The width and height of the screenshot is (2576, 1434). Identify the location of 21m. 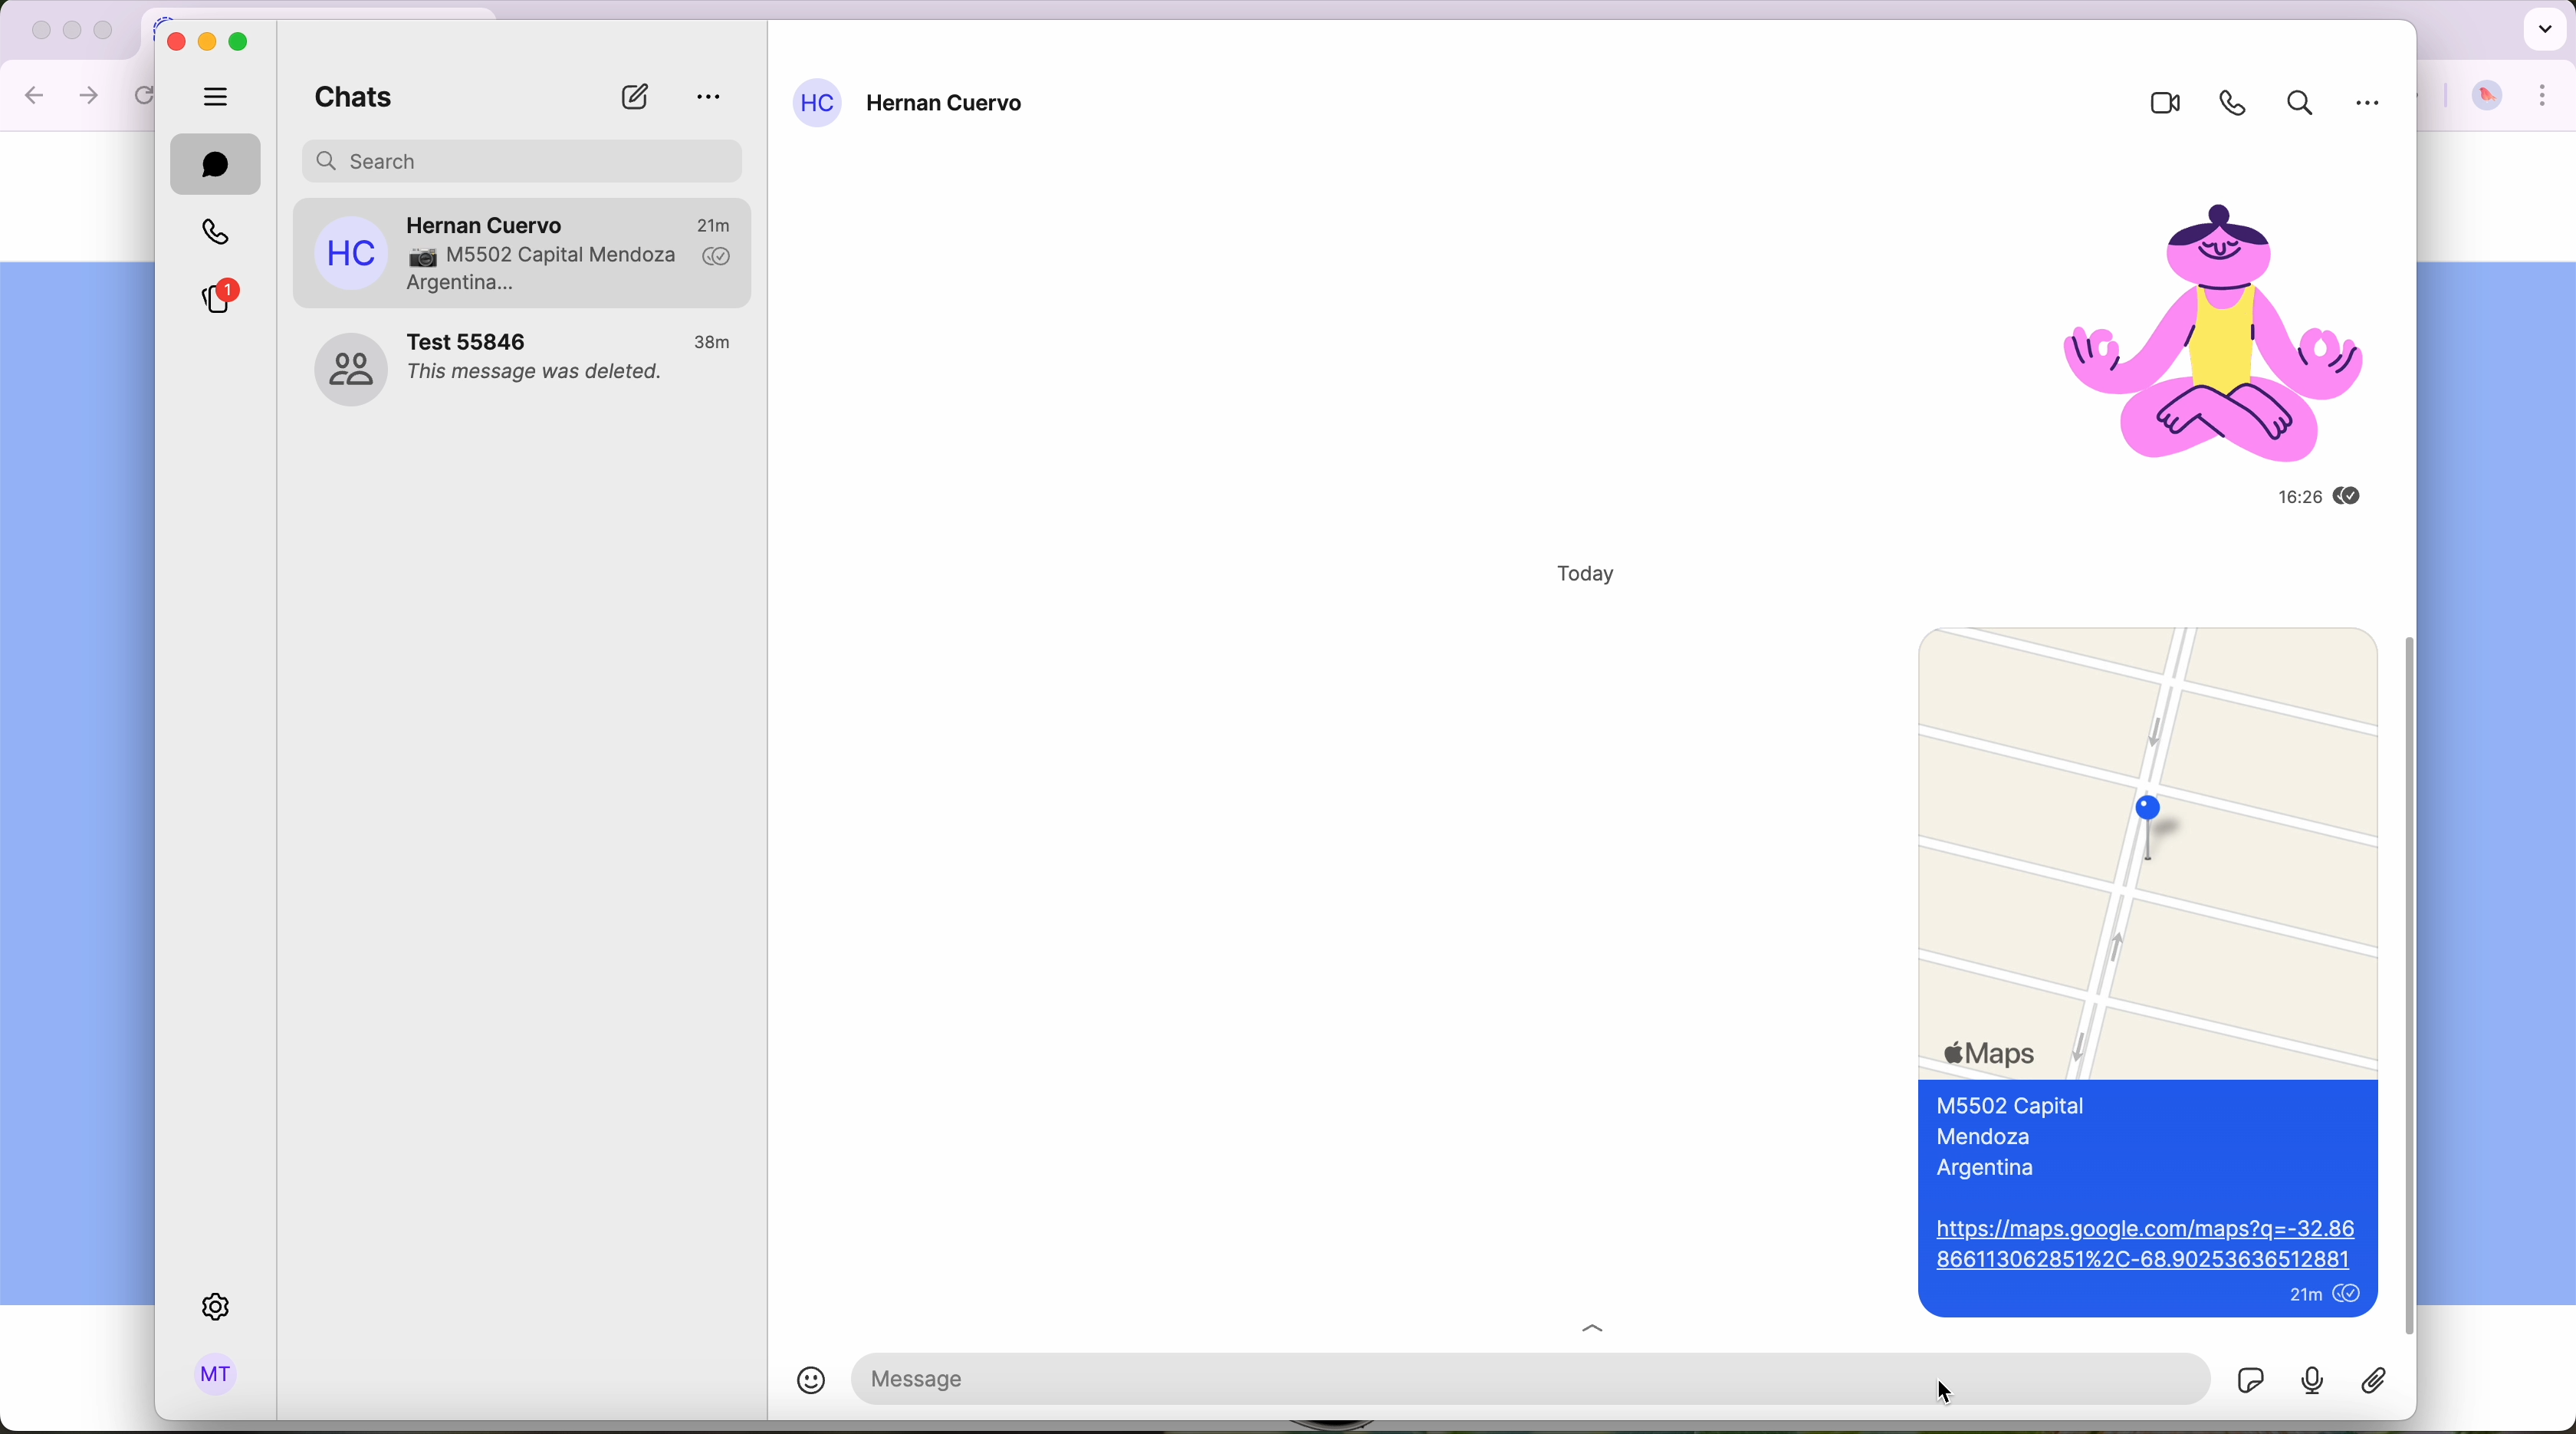
(714, 222).